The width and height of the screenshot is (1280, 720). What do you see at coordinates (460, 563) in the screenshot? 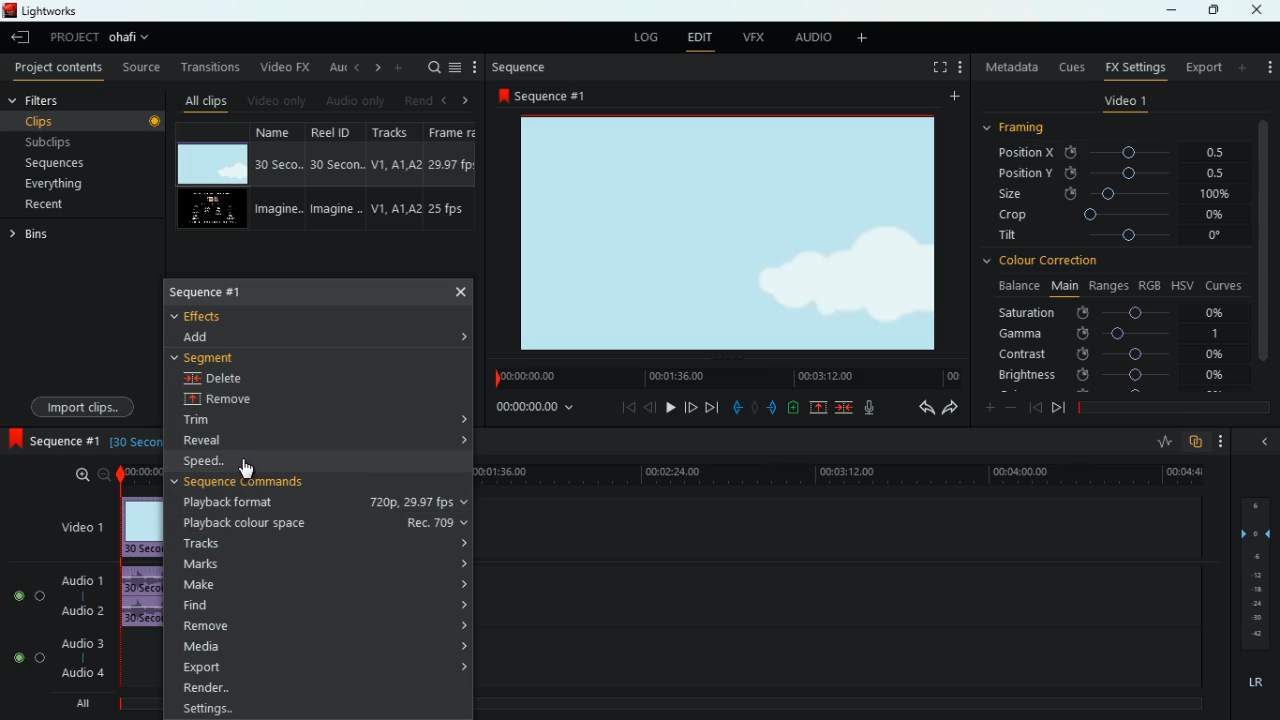
I see `expand` at bounding box center [460, 563].